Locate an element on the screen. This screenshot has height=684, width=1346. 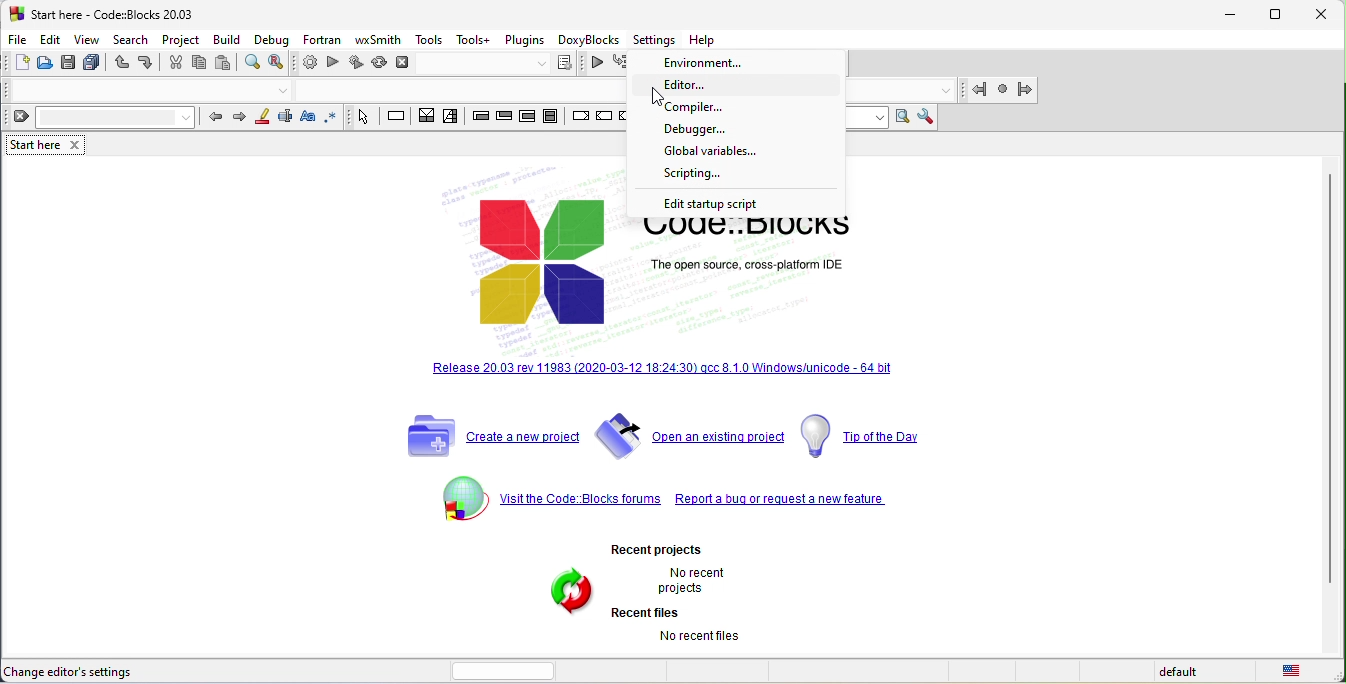
project is located at coordinates (182, 39).